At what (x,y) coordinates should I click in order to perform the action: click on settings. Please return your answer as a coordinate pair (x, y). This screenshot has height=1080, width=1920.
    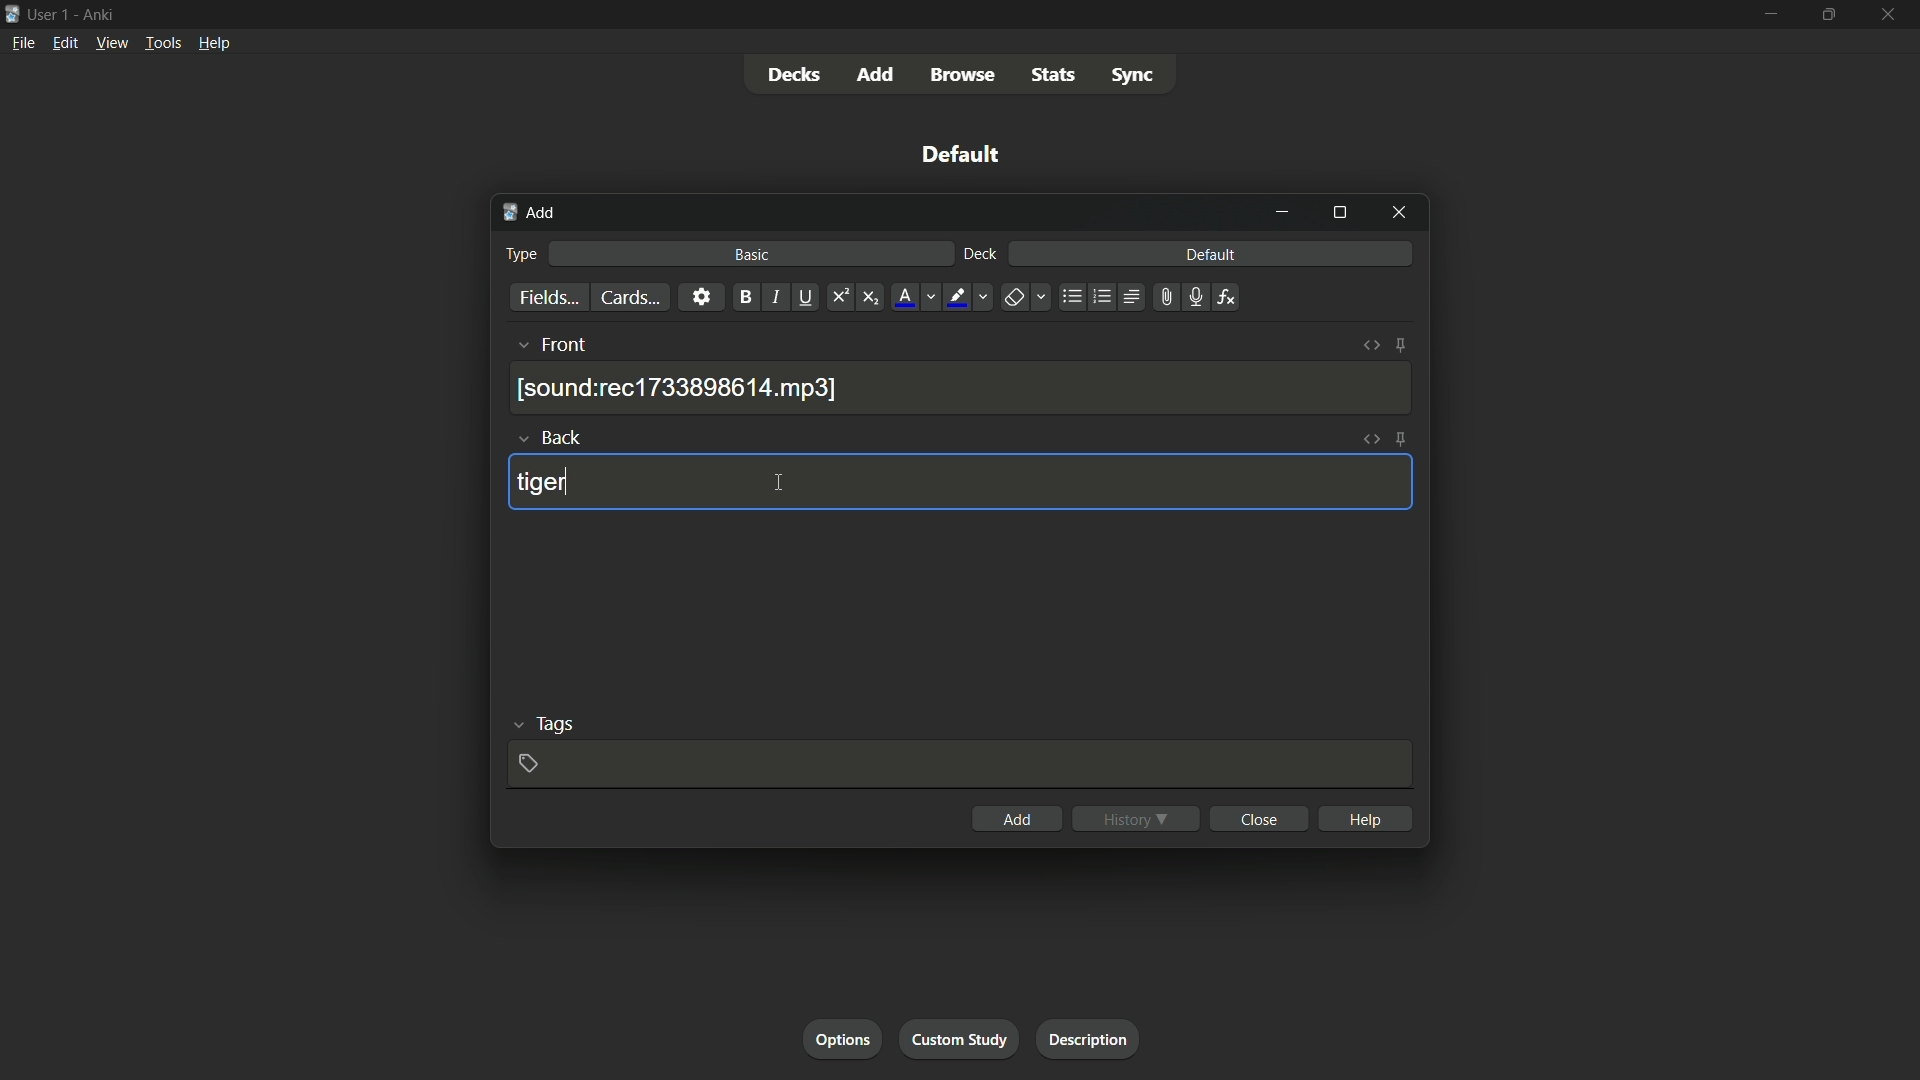
    Looking at the image, I should click on (700, 297).